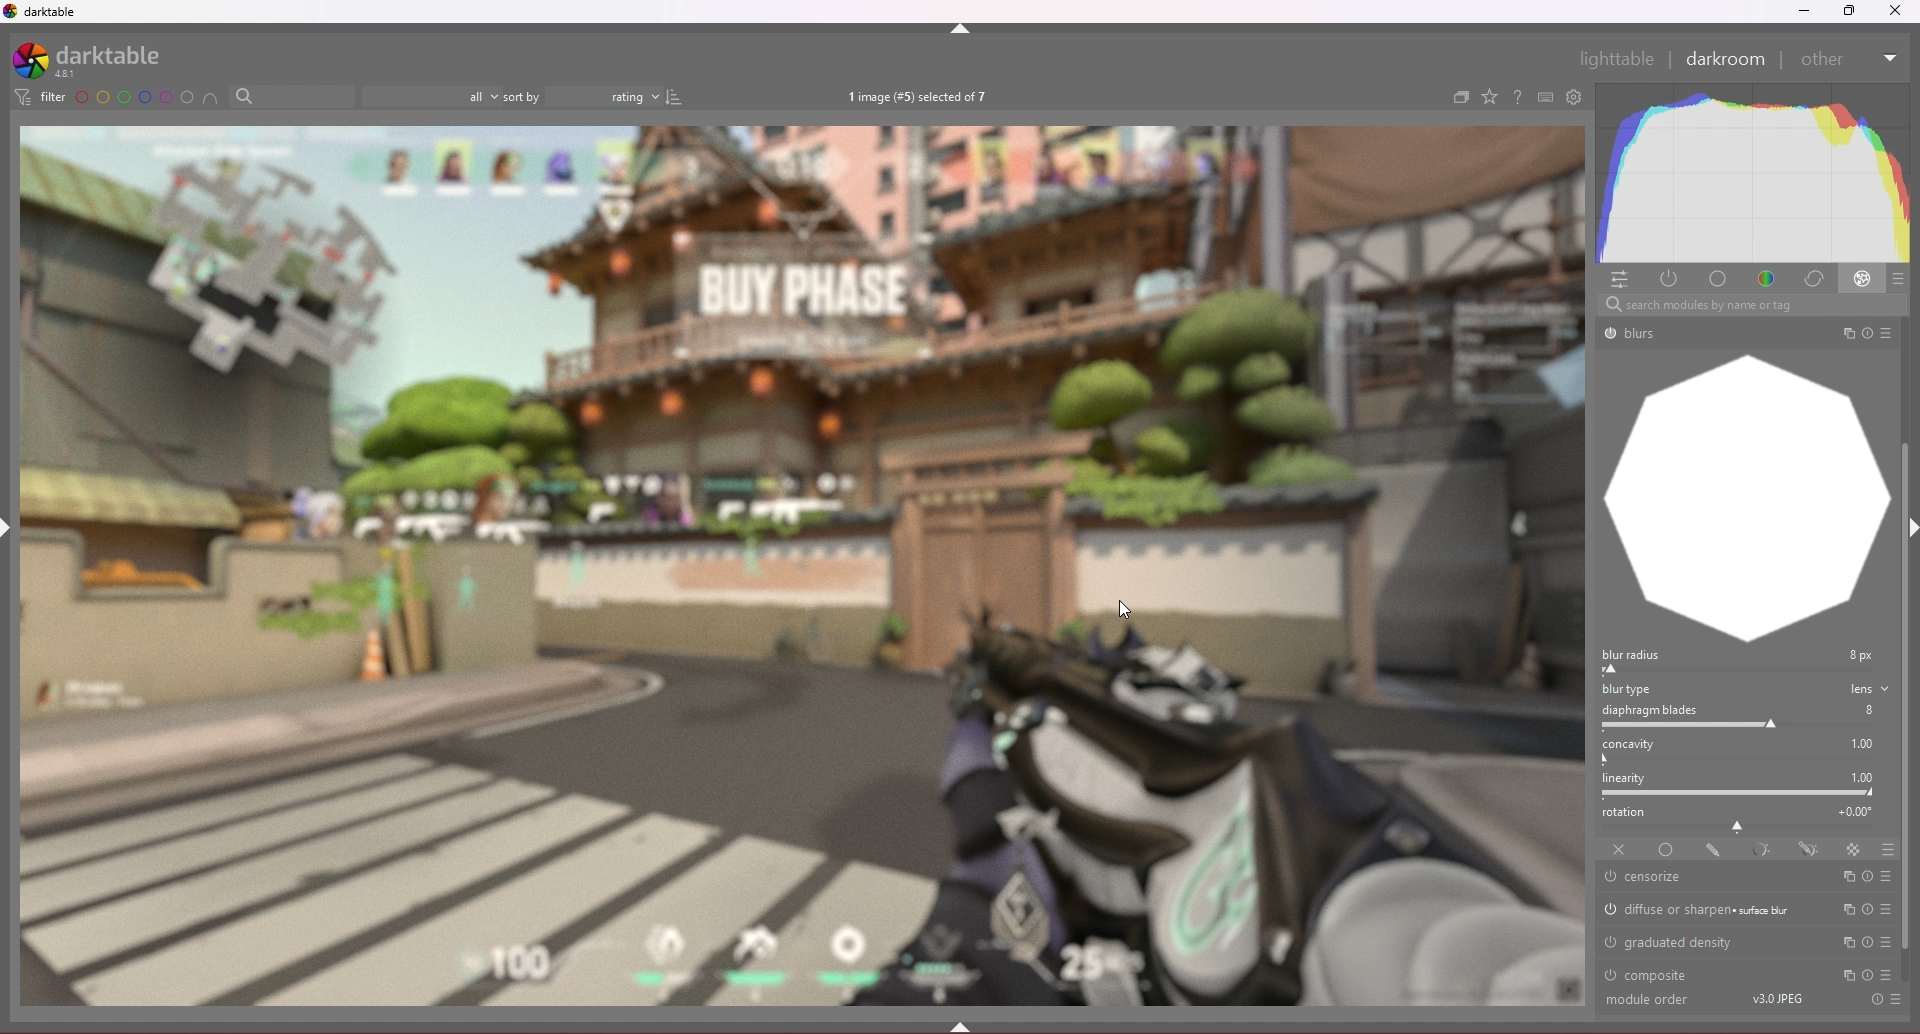  I want to click on rating, so click(604, 96).